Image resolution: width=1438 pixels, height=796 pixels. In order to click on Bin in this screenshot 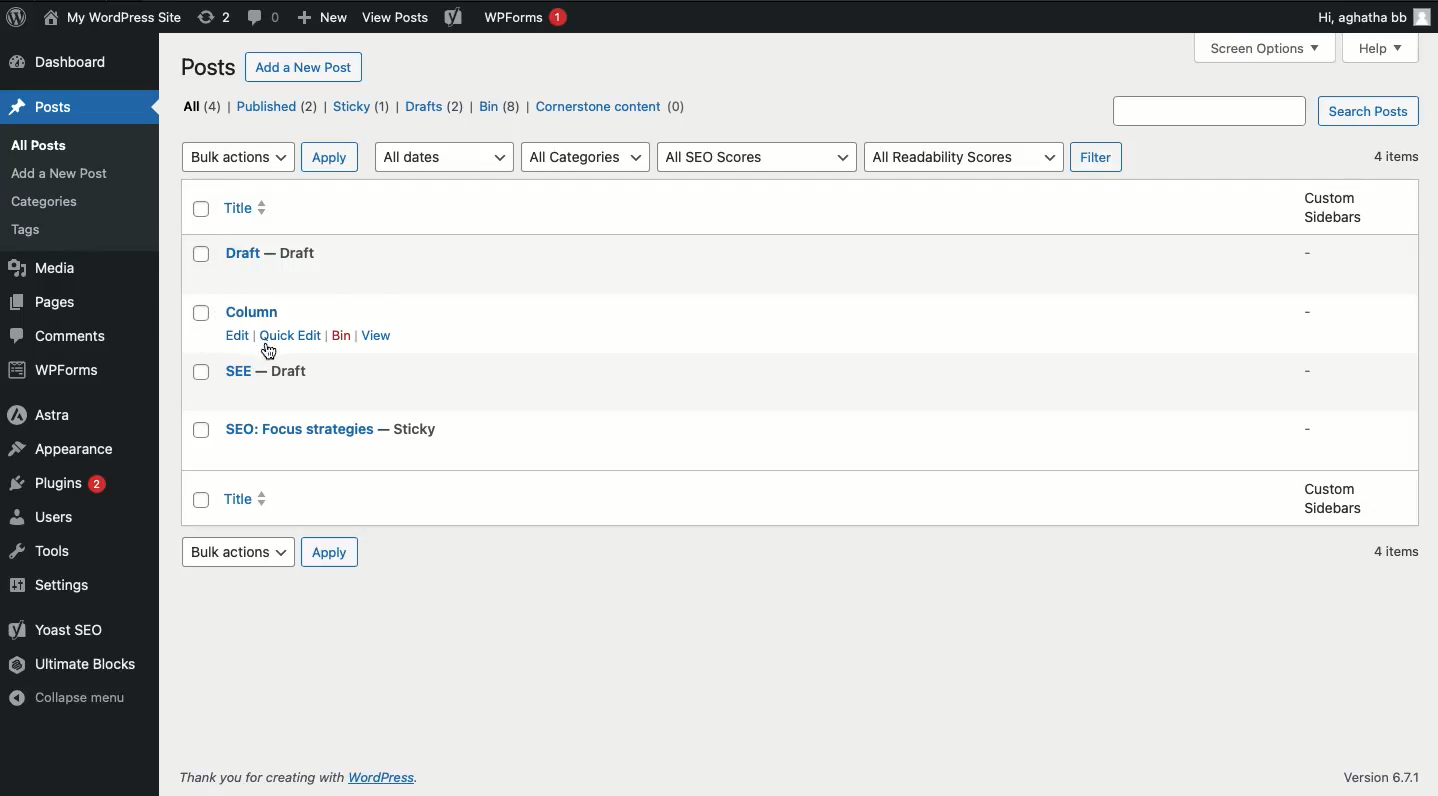, I will do `click(341, 336)`.